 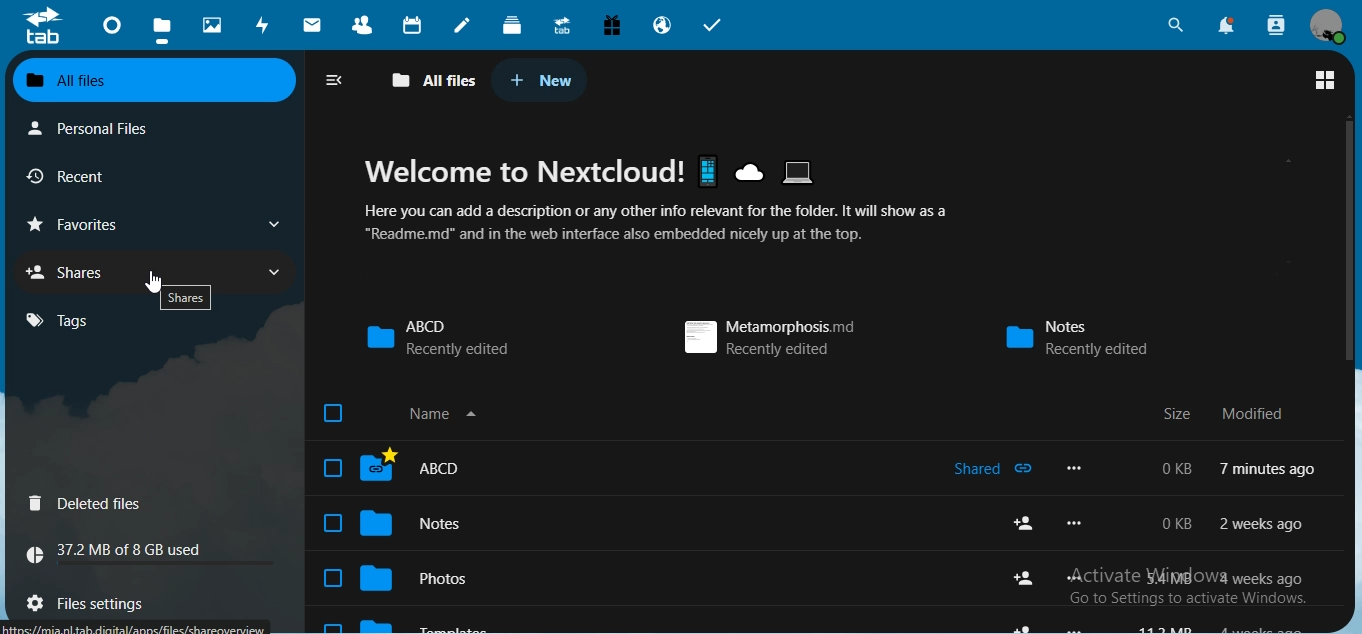 I want to click on text folder, so click(x=468, y=624).